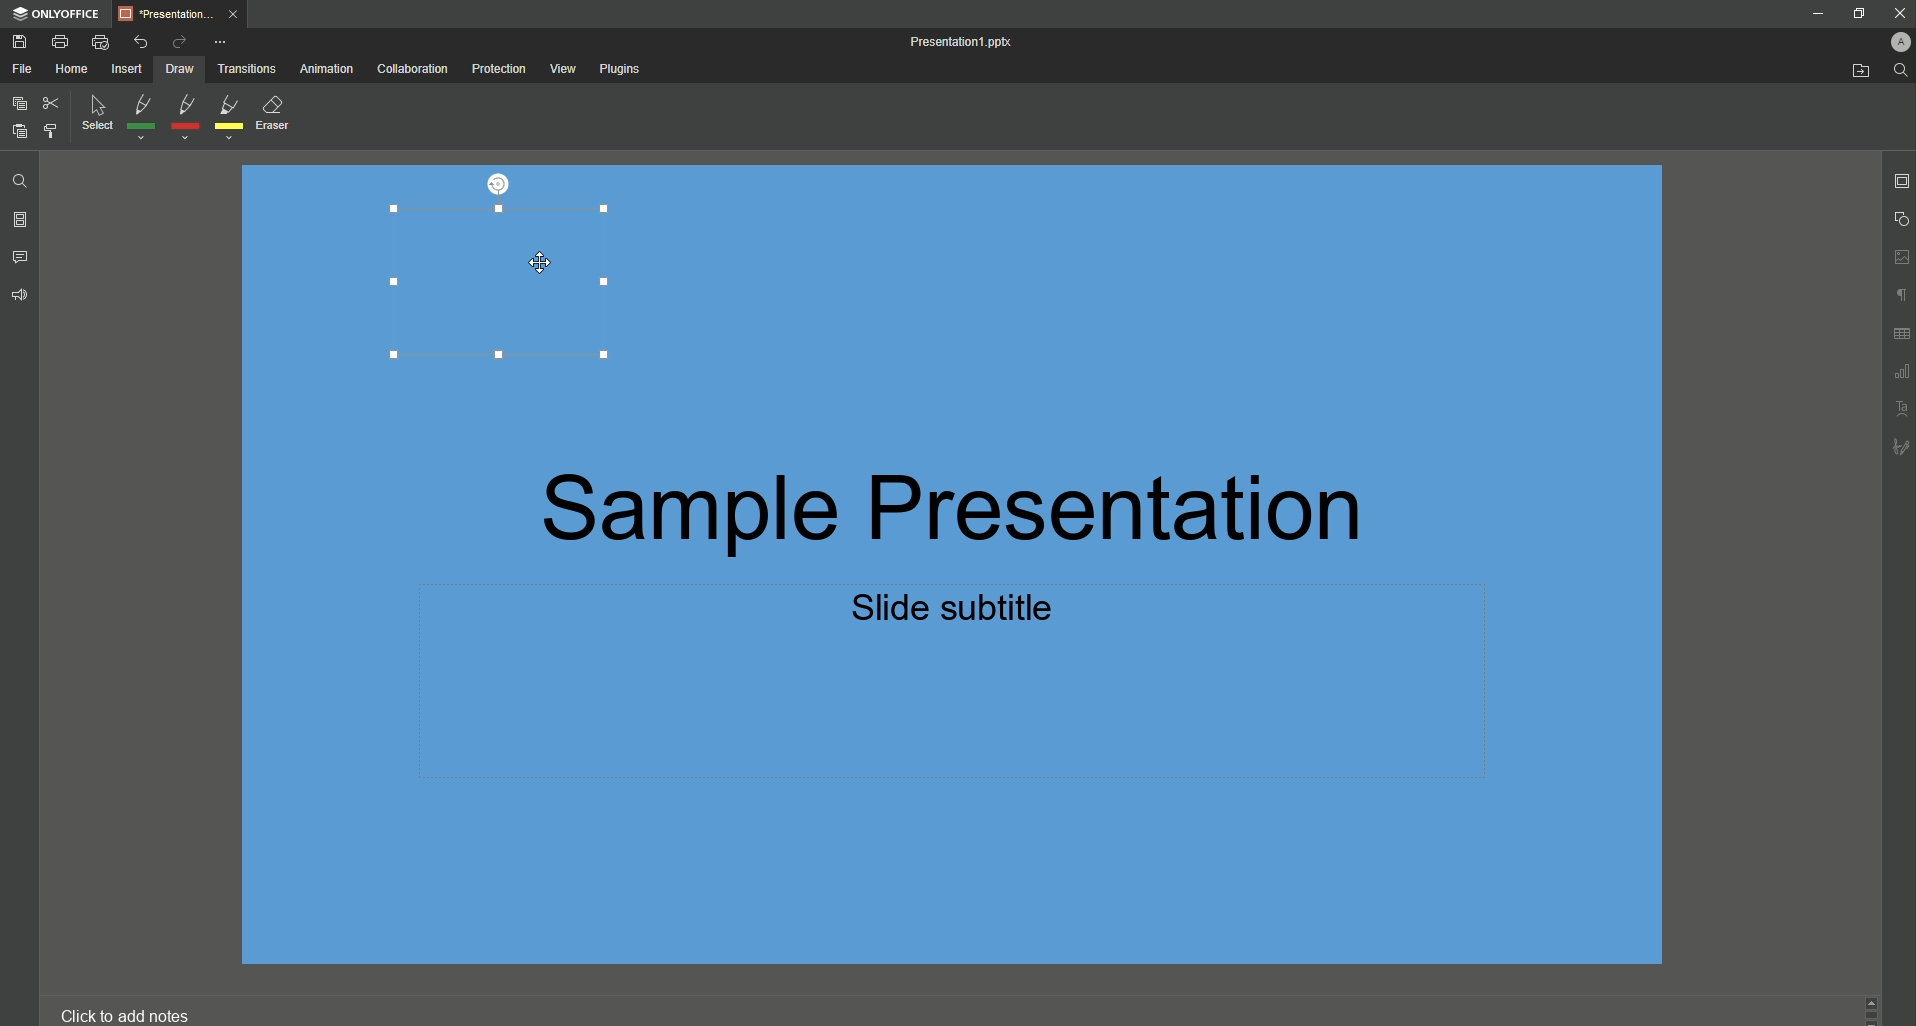 The width and height of the screenshot is (1916, 1026). I want to click on Undo, so click(141, 39).